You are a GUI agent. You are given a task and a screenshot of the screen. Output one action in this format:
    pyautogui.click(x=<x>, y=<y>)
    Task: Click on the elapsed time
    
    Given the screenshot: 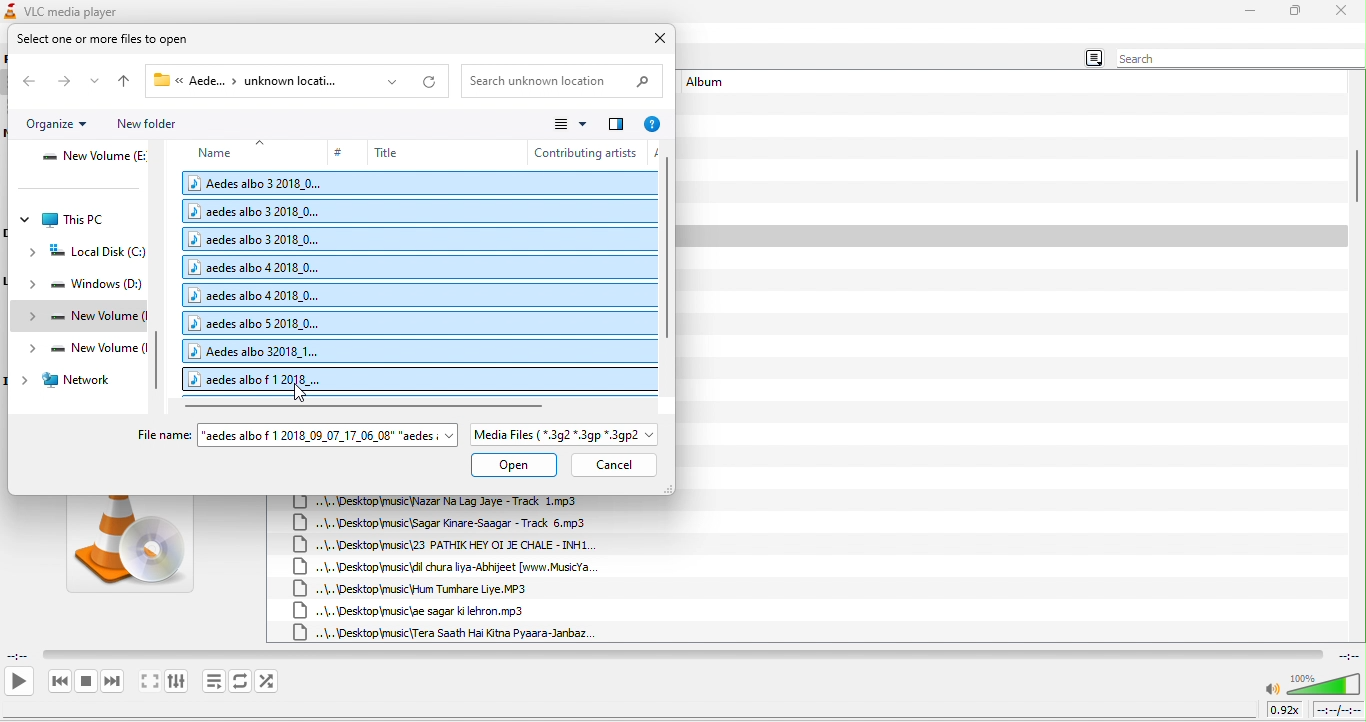 What is the action you would take?
    pyautogui.click(x=20, y=654)
    